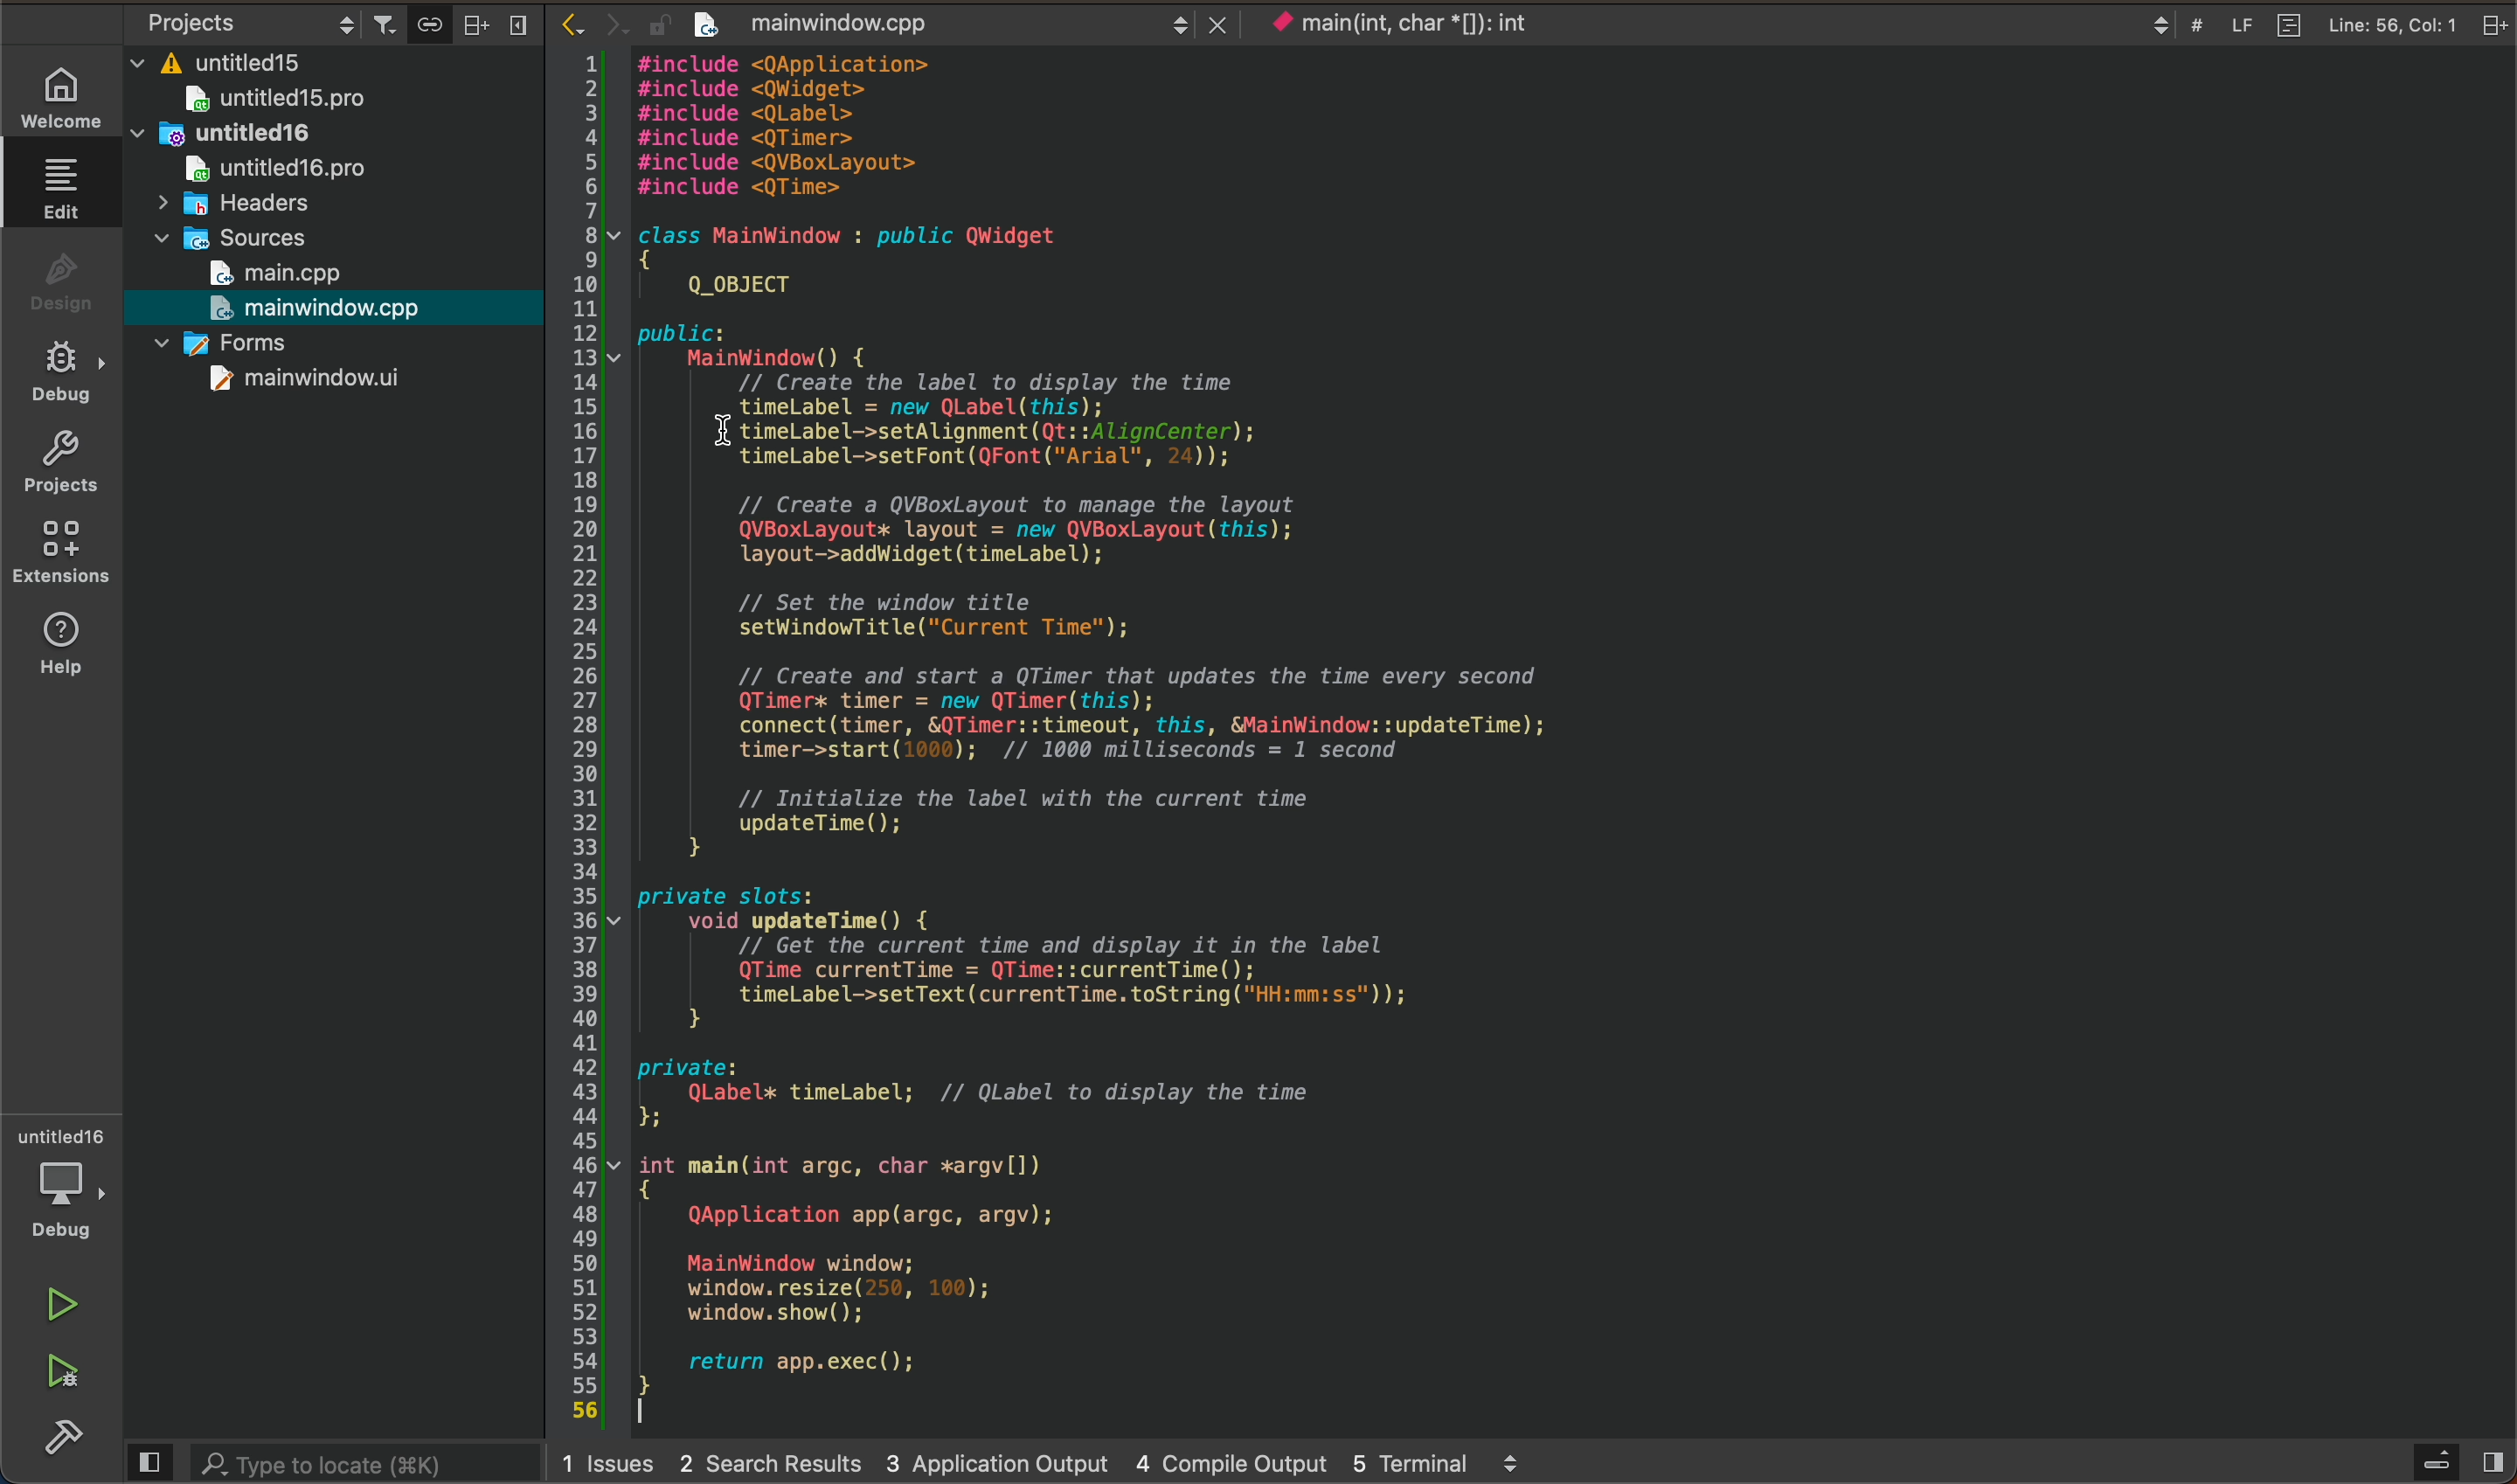 This screenshot has height=1484, width=2517. I want to click on Arrange, so click(470, 23).